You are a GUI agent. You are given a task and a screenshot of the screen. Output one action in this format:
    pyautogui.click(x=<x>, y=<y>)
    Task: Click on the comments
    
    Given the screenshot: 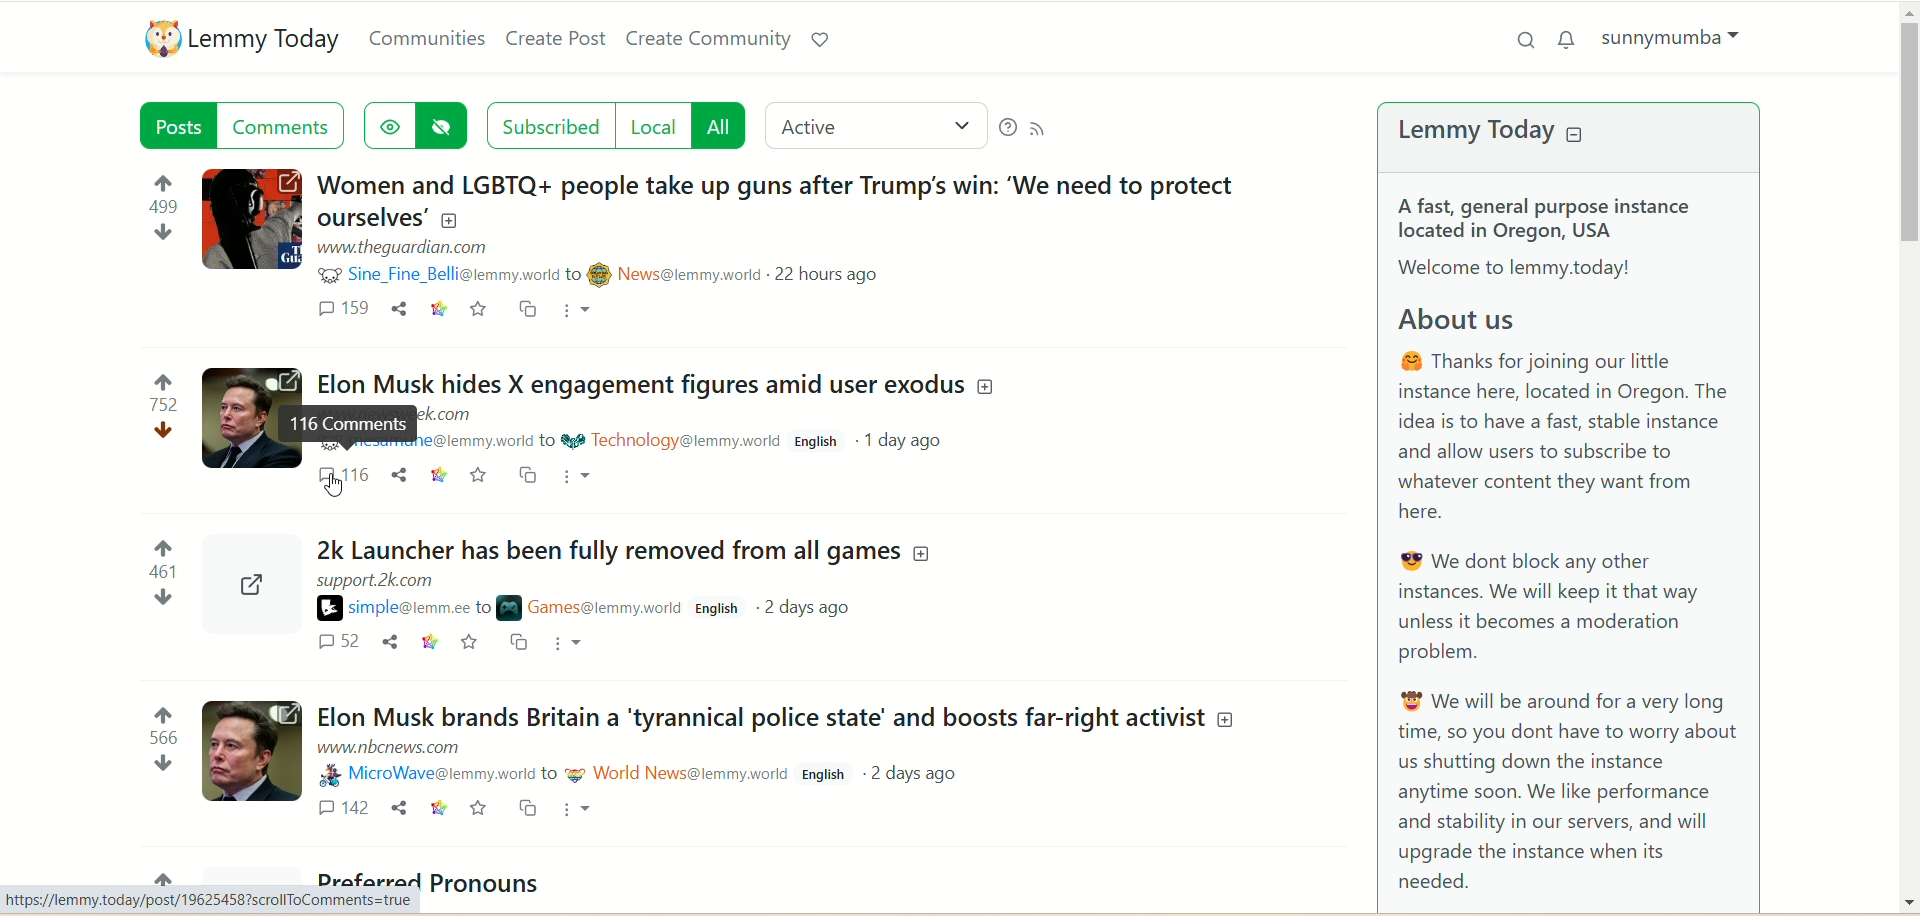 What is the action you would take?
    pyautogui.click(x=281, y=125)
    